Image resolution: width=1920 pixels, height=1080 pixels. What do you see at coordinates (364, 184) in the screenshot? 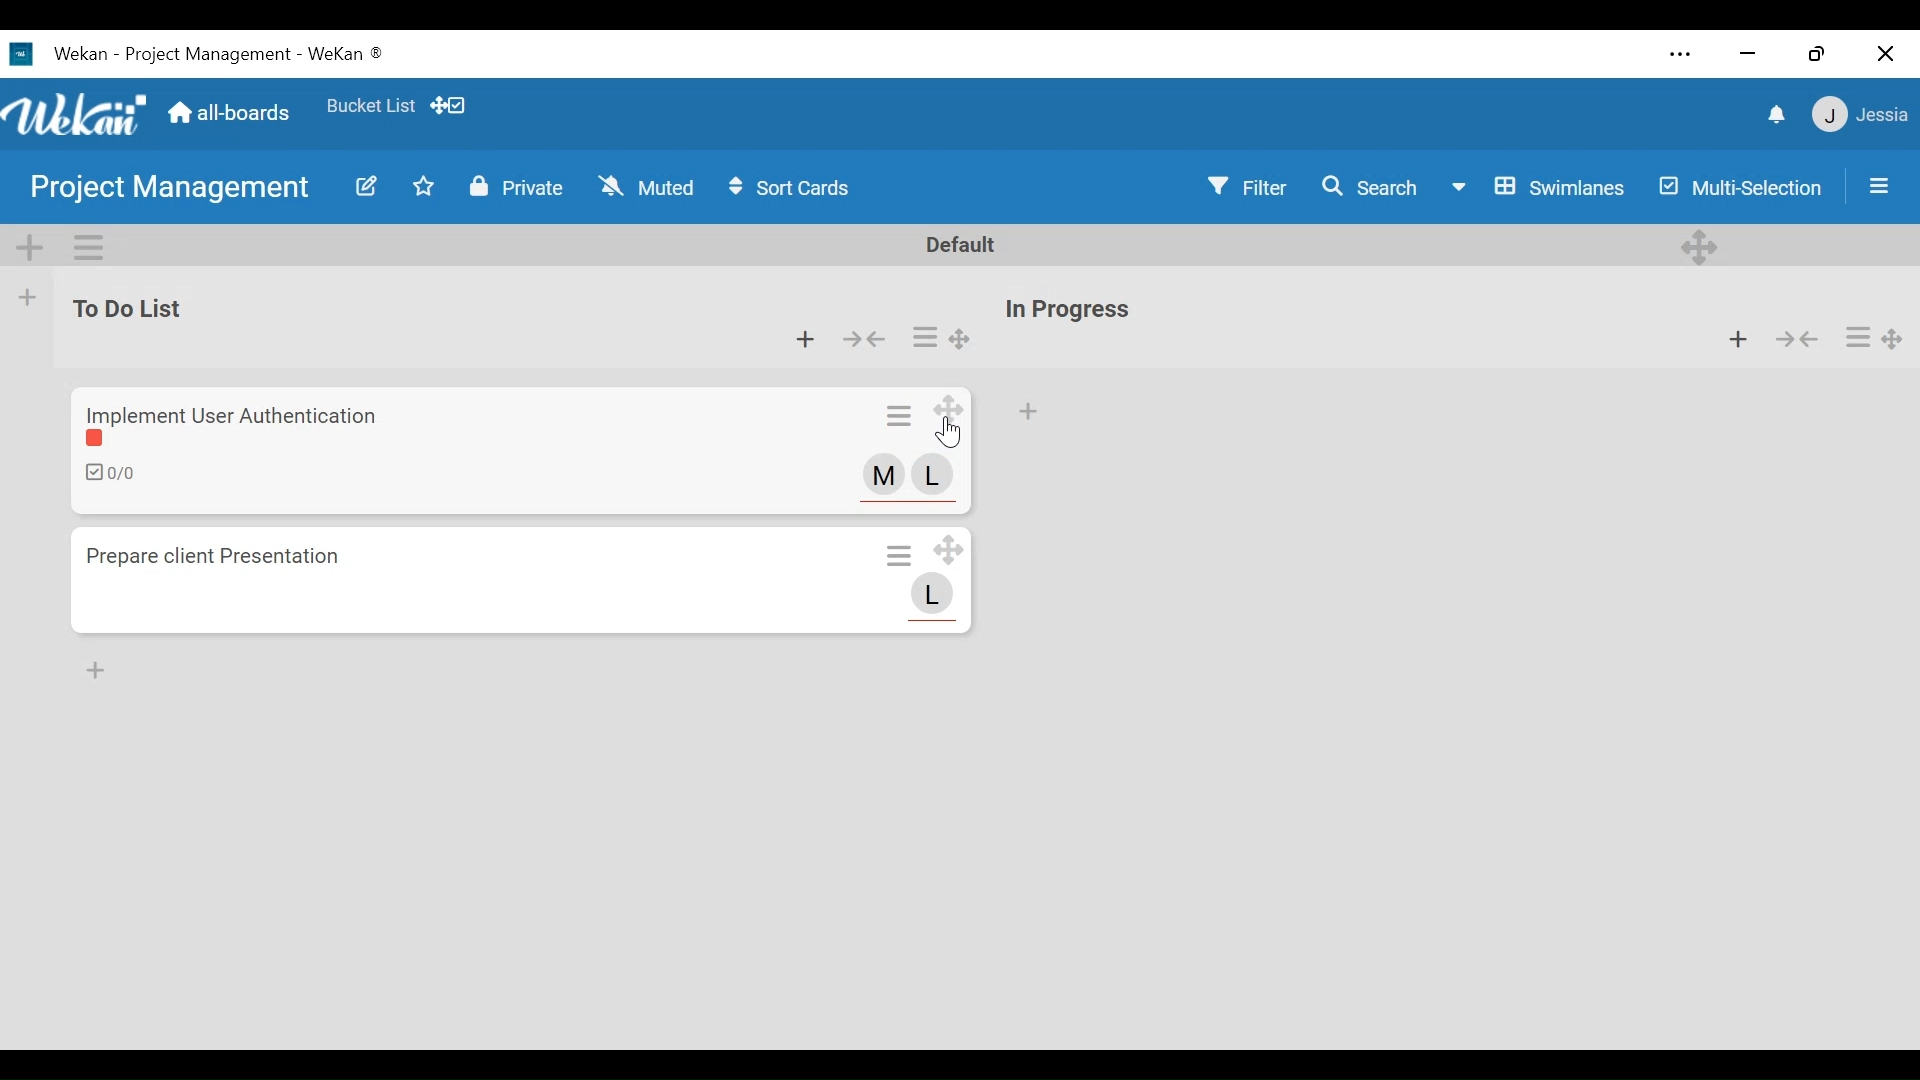
I see `Edit` at bounding box center [364, 184].